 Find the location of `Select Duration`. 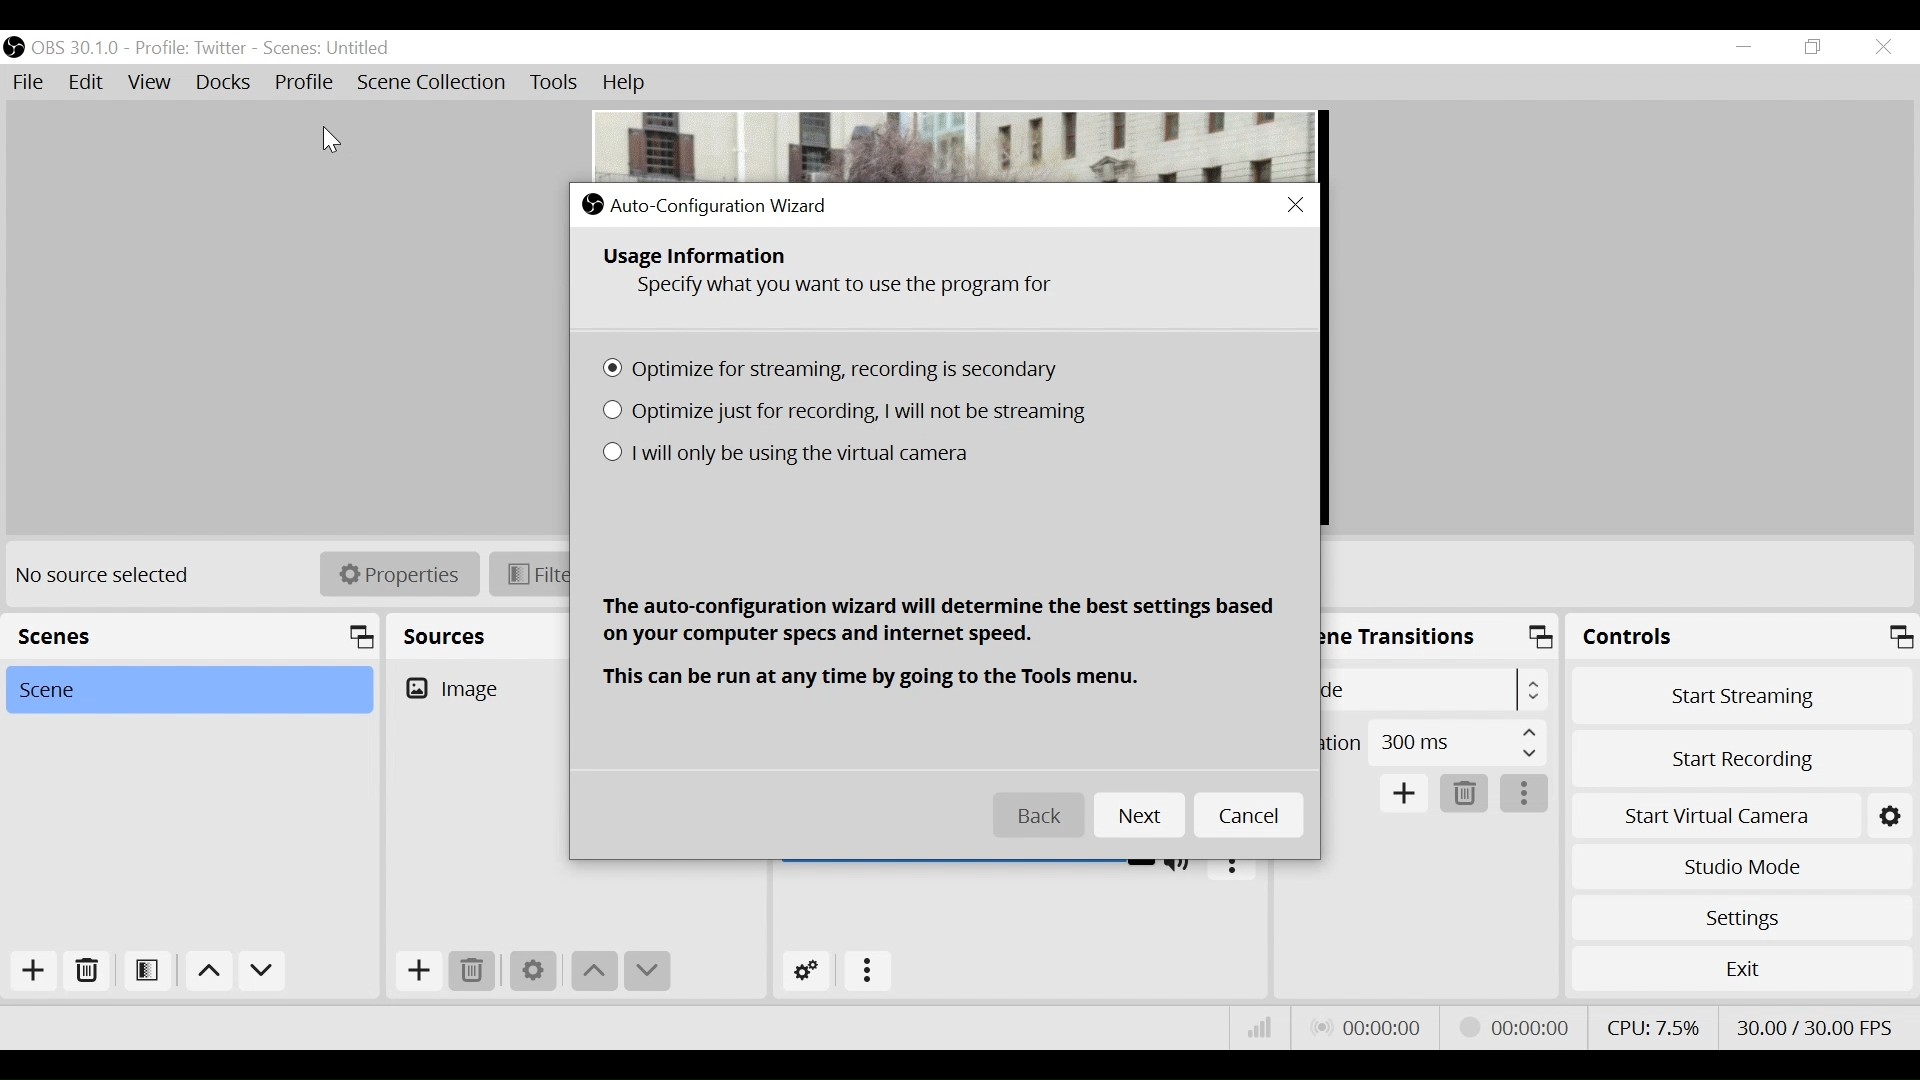

Select Duration is located at coordinates (1433, 741).